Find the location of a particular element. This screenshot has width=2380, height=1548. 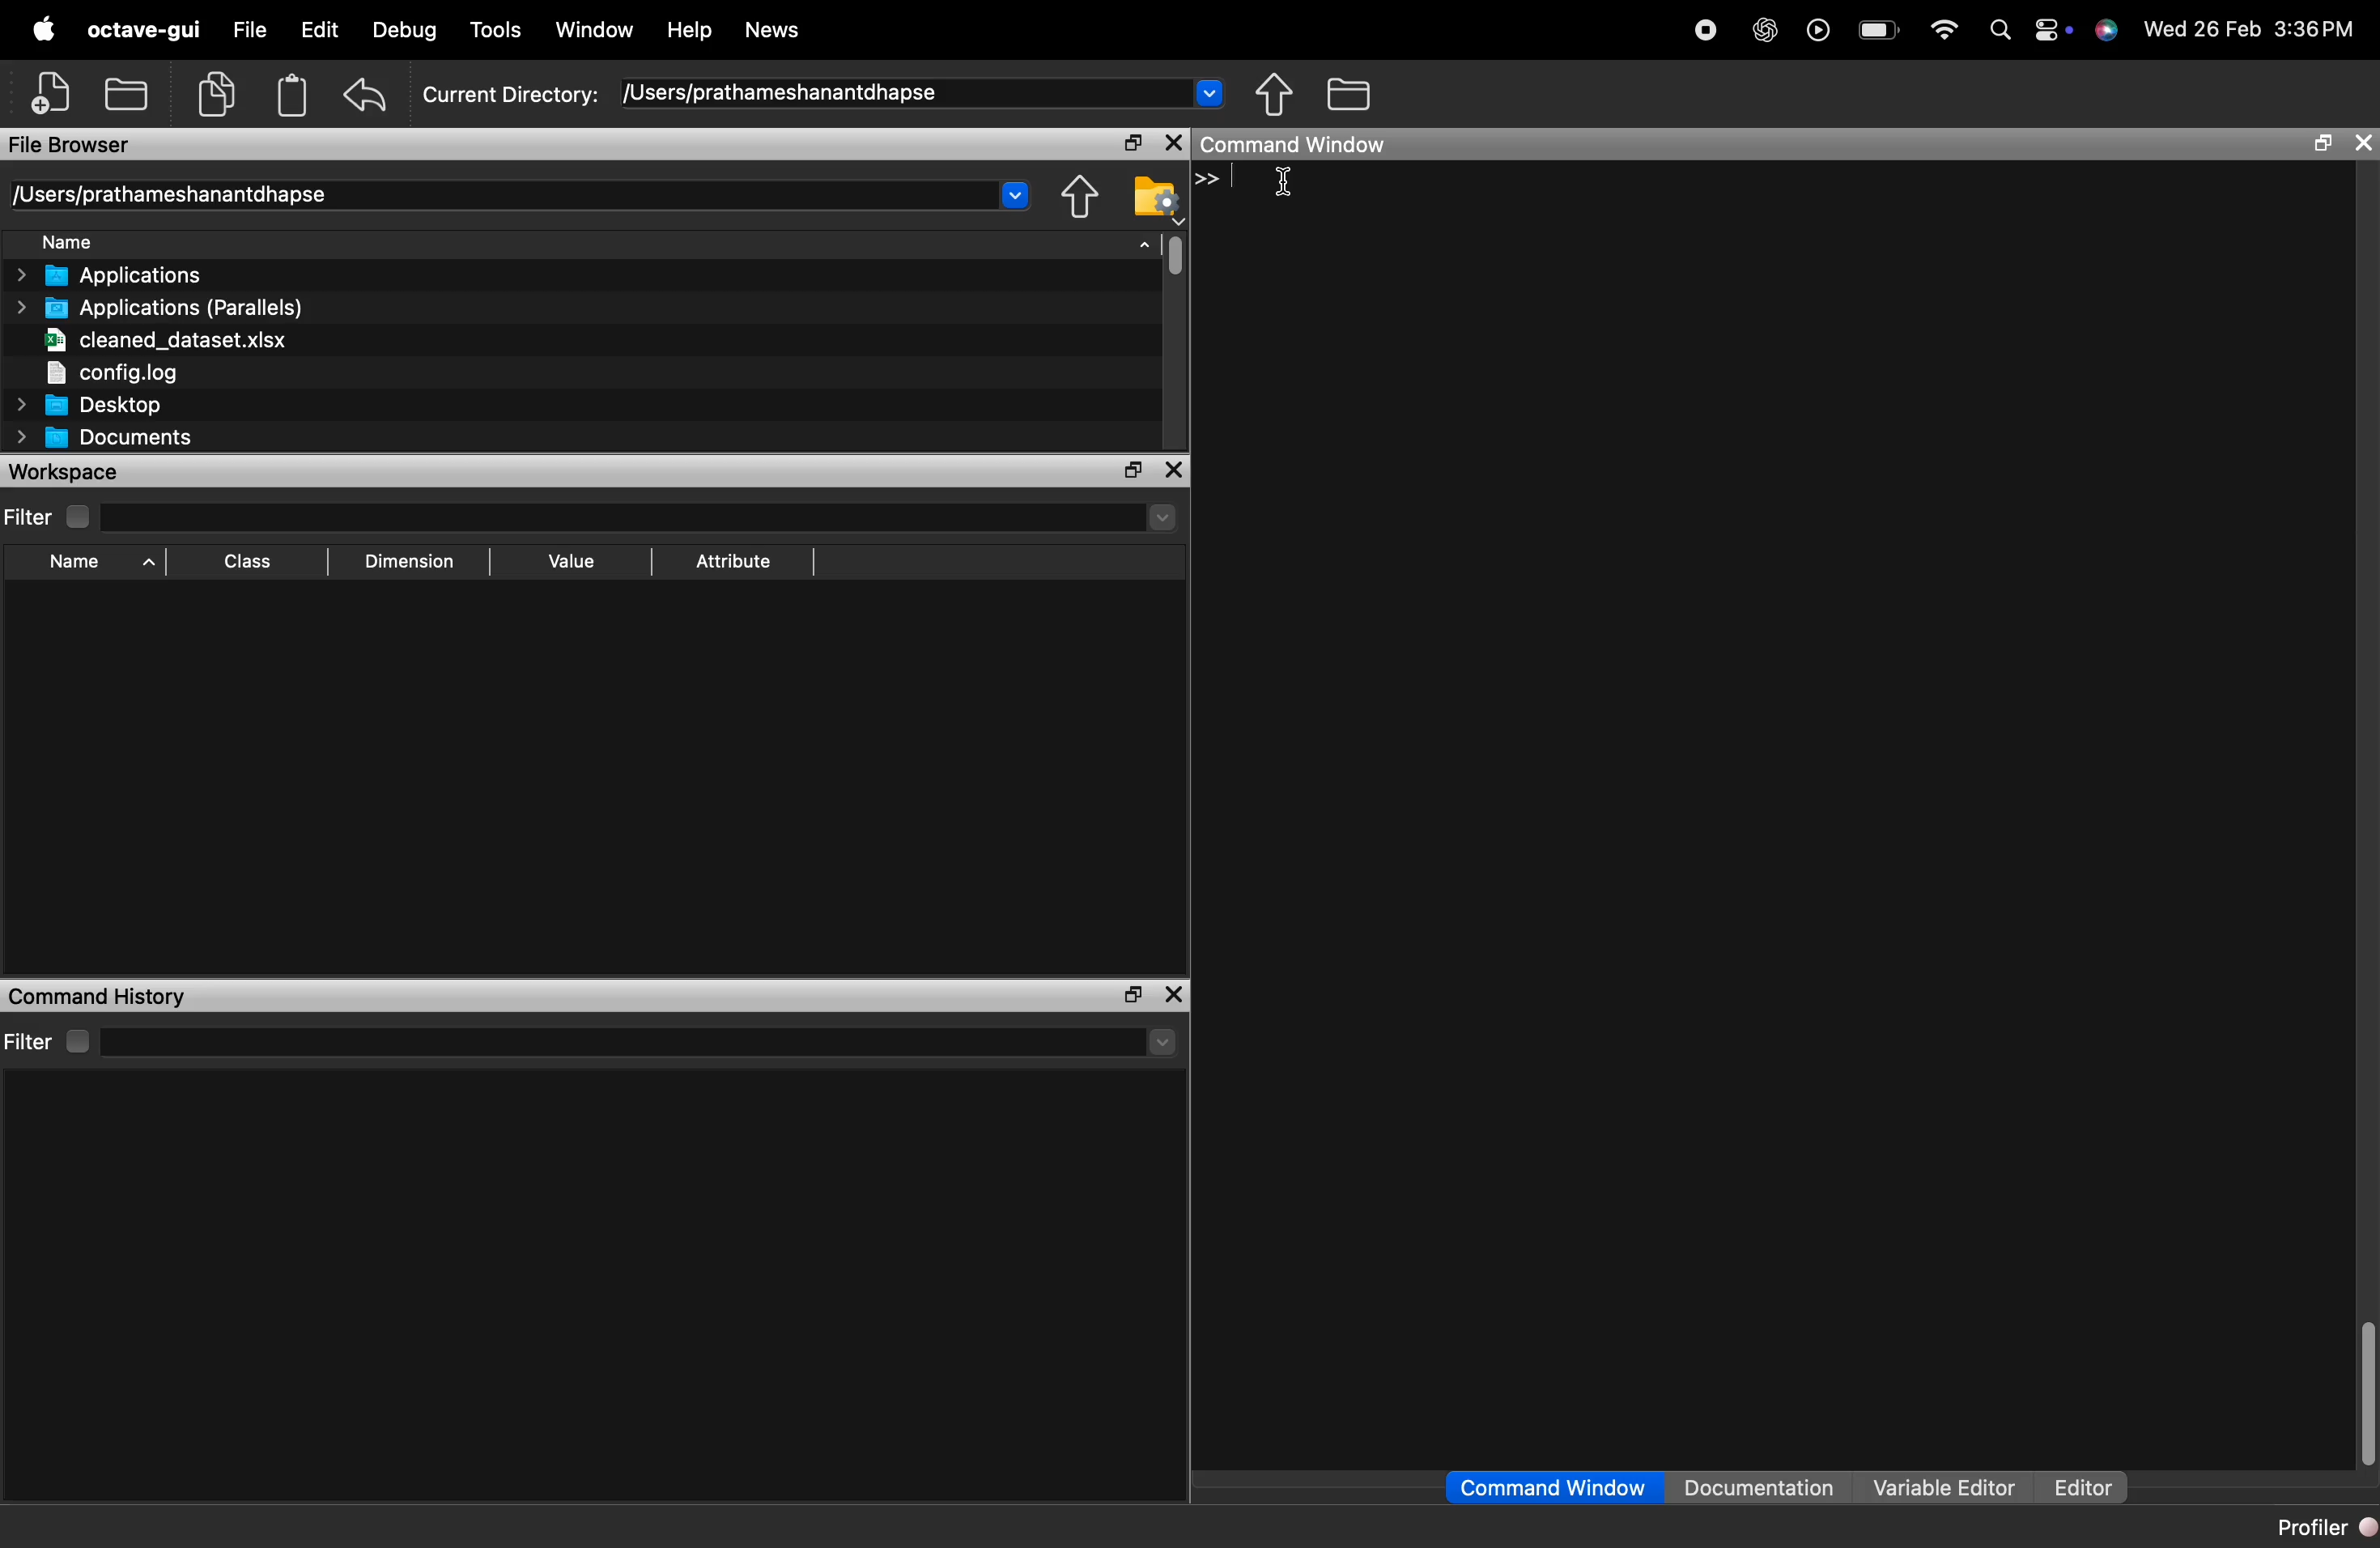

Dimension is located at coordinates (405, 562).